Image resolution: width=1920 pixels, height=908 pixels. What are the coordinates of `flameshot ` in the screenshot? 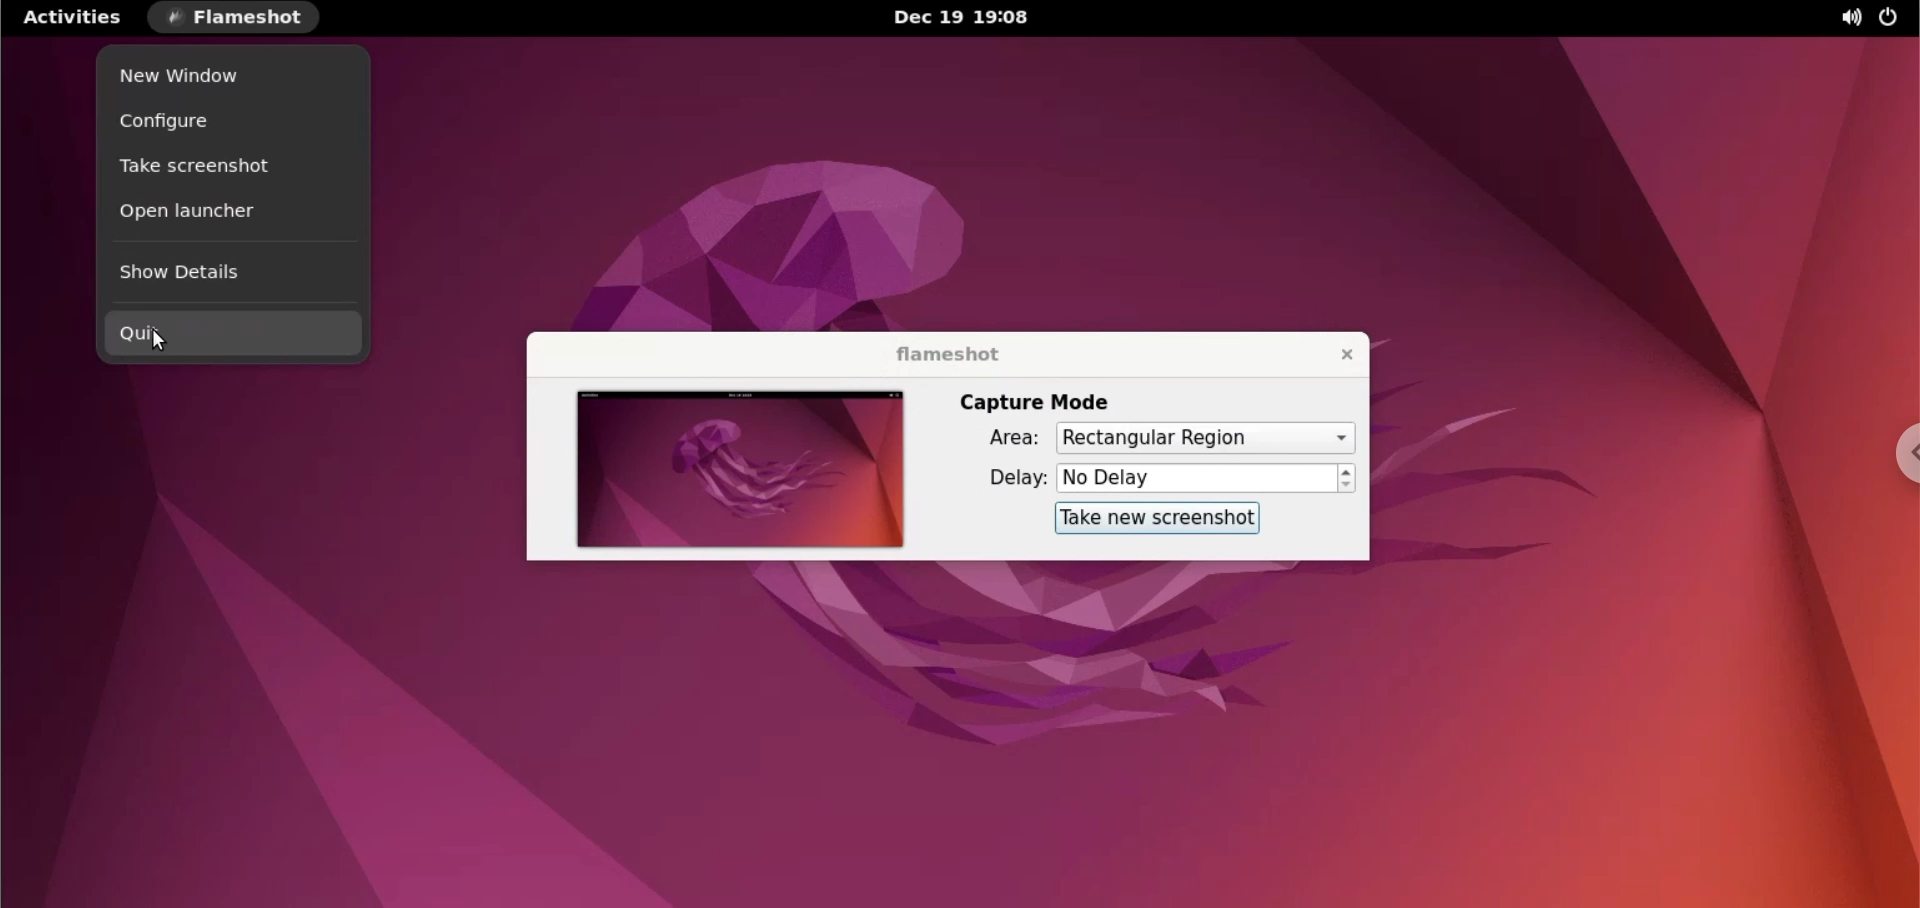 It's located at (941, 353).